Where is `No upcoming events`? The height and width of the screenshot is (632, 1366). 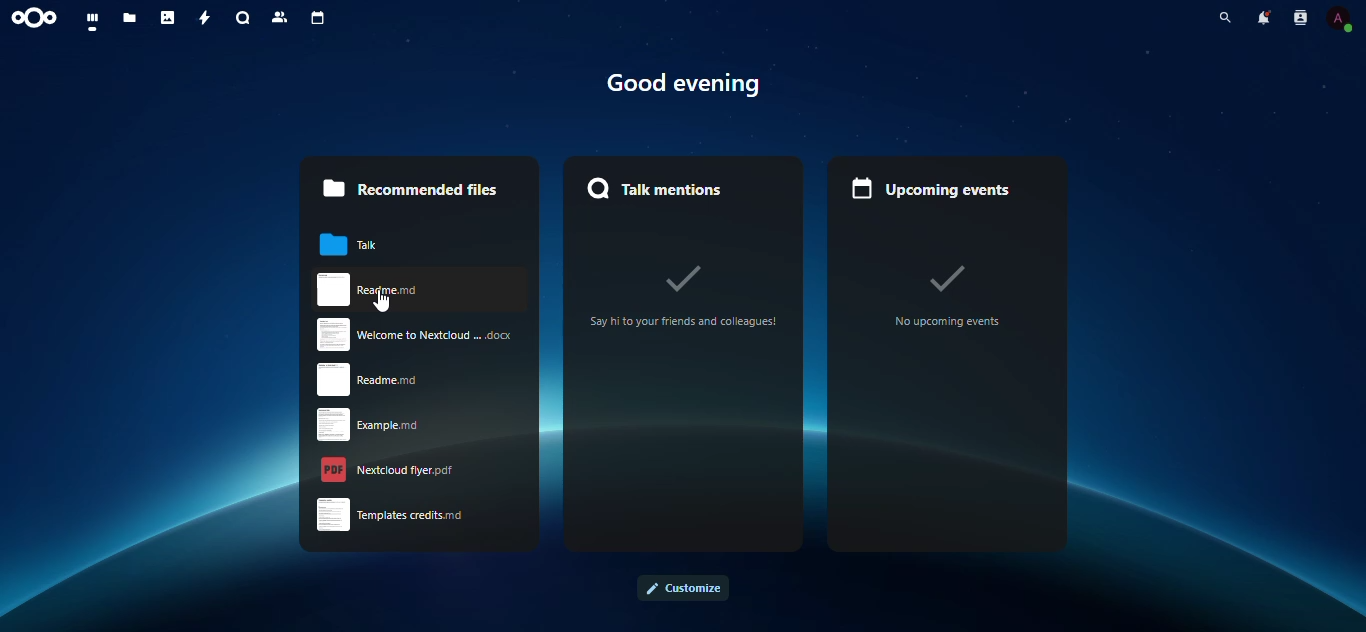 No upcoming events is located at coordinates (948, 322).